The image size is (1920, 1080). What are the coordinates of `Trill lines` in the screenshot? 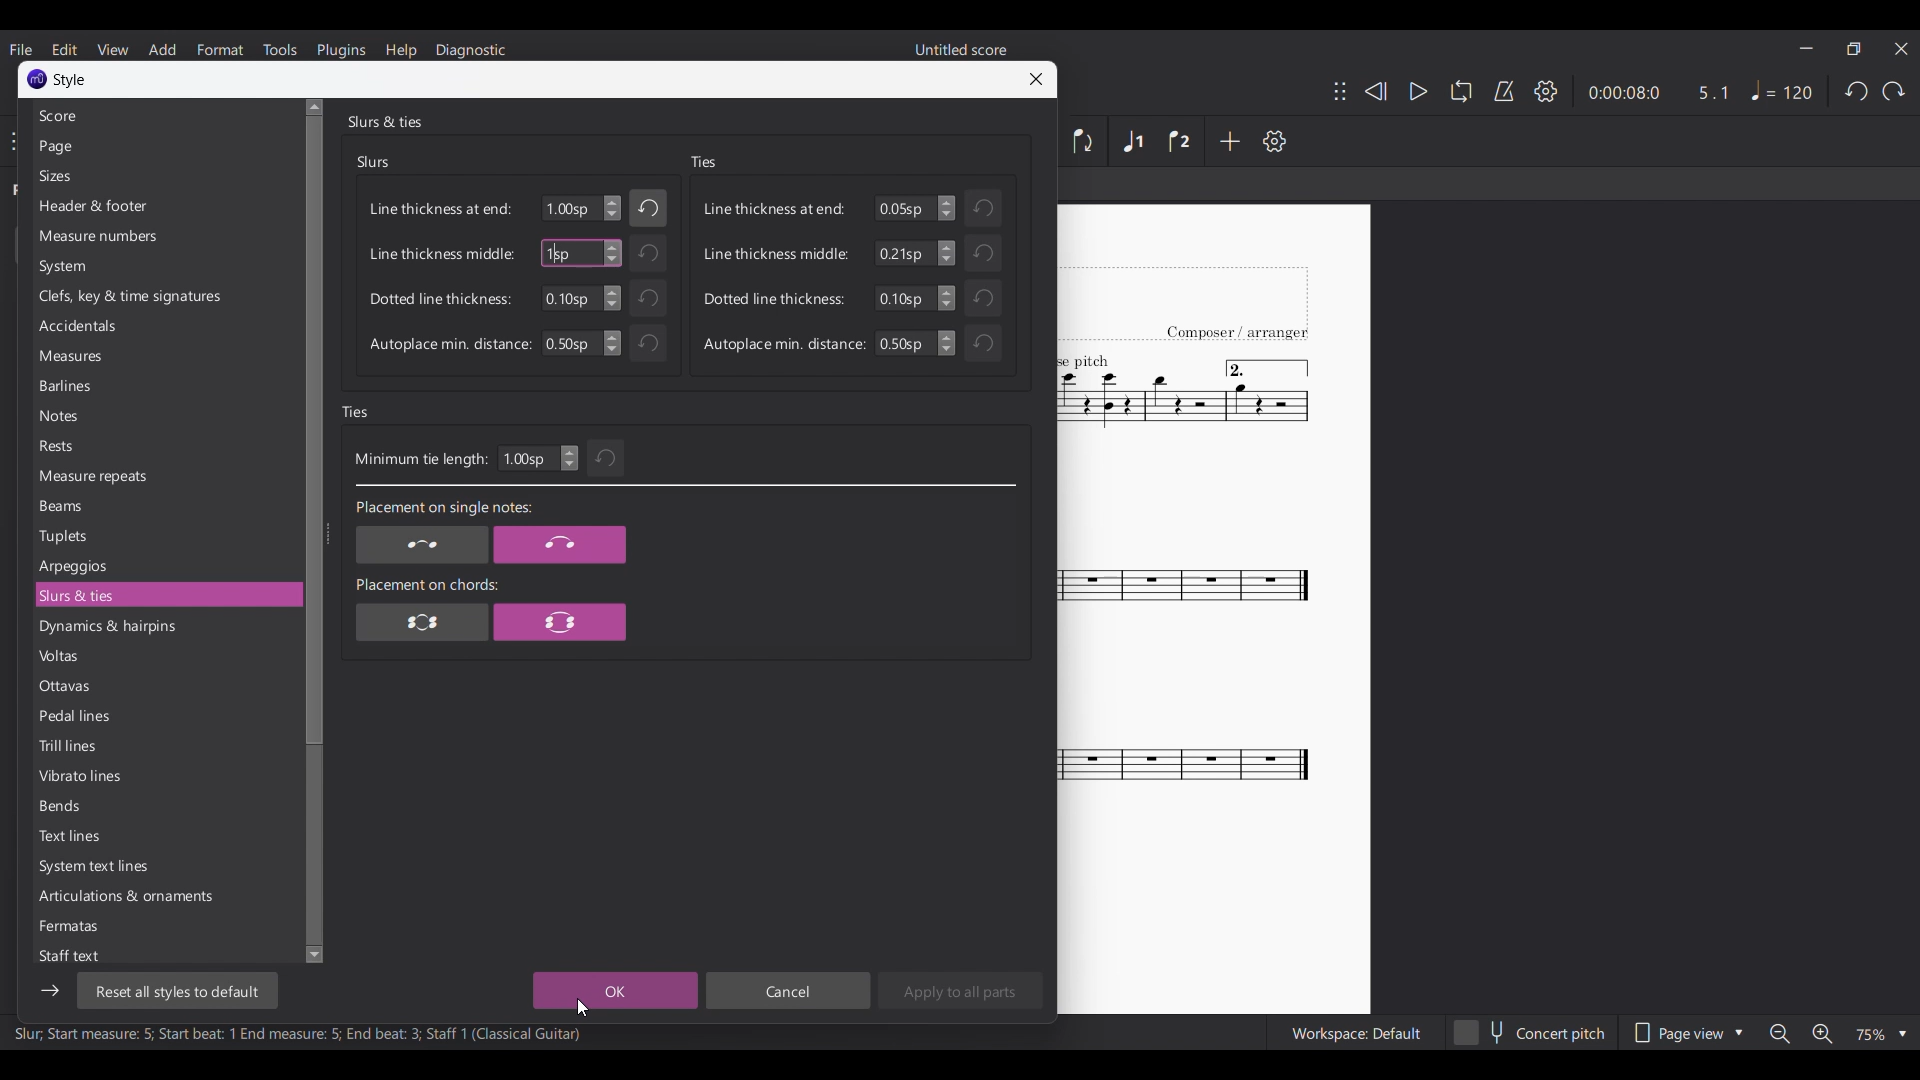 It's located at (165, 745).